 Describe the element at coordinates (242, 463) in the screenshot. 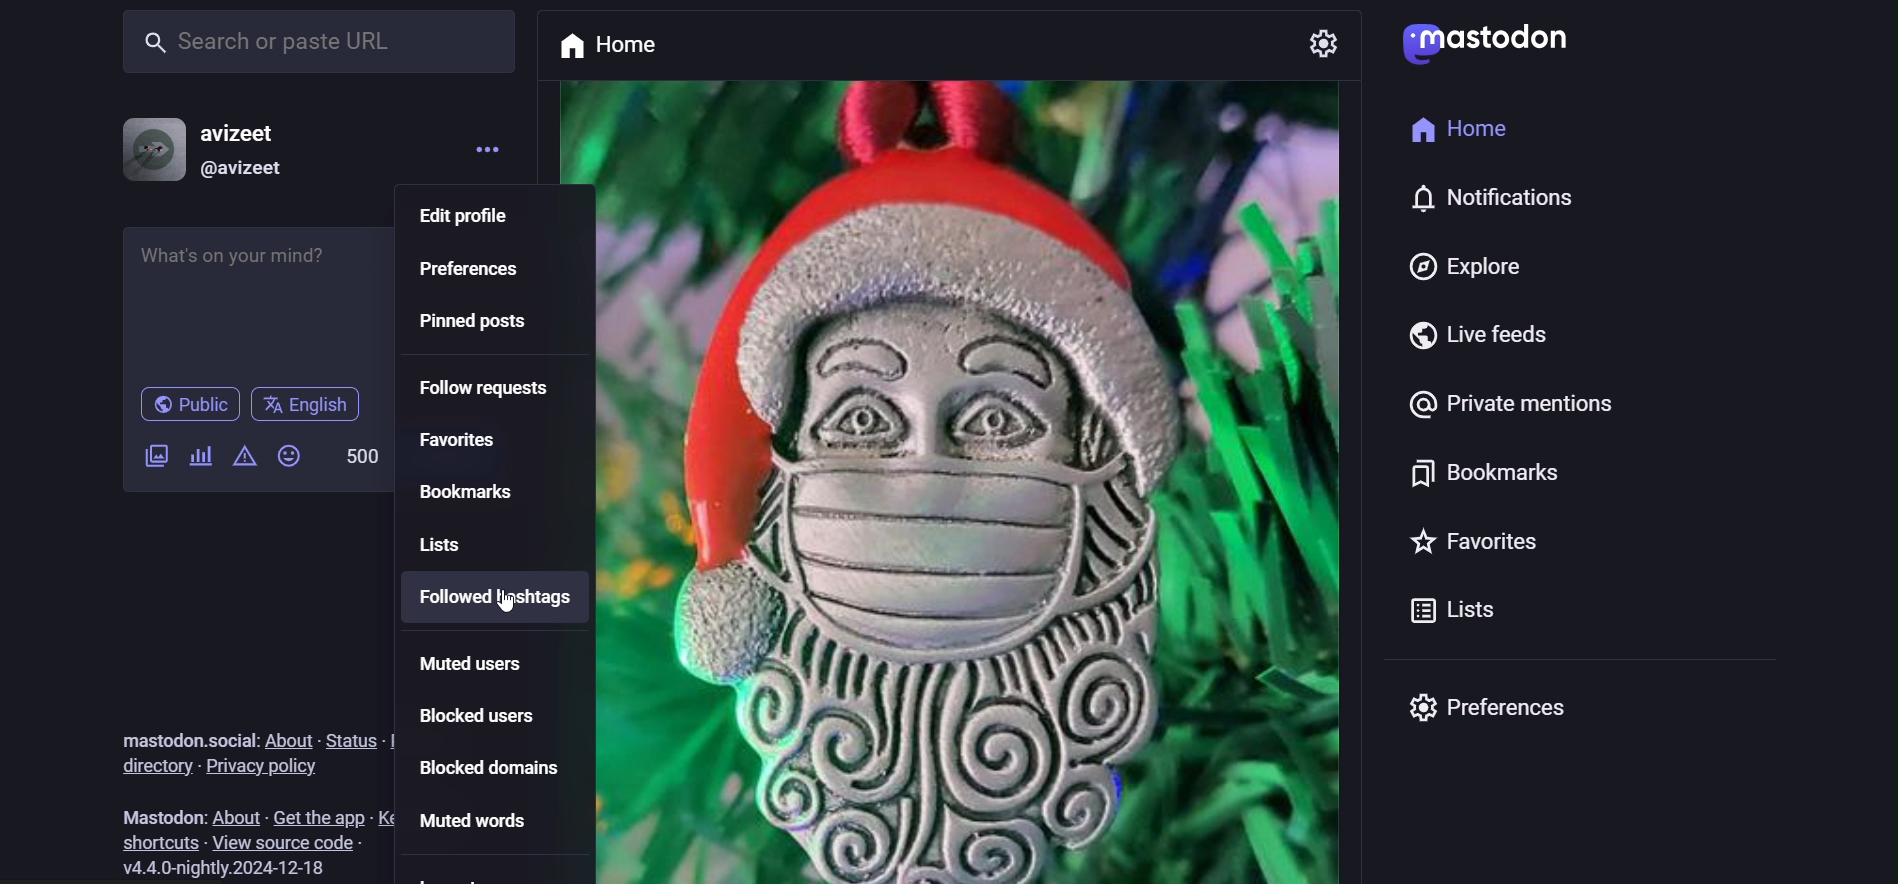

I see `content warning` at that location.